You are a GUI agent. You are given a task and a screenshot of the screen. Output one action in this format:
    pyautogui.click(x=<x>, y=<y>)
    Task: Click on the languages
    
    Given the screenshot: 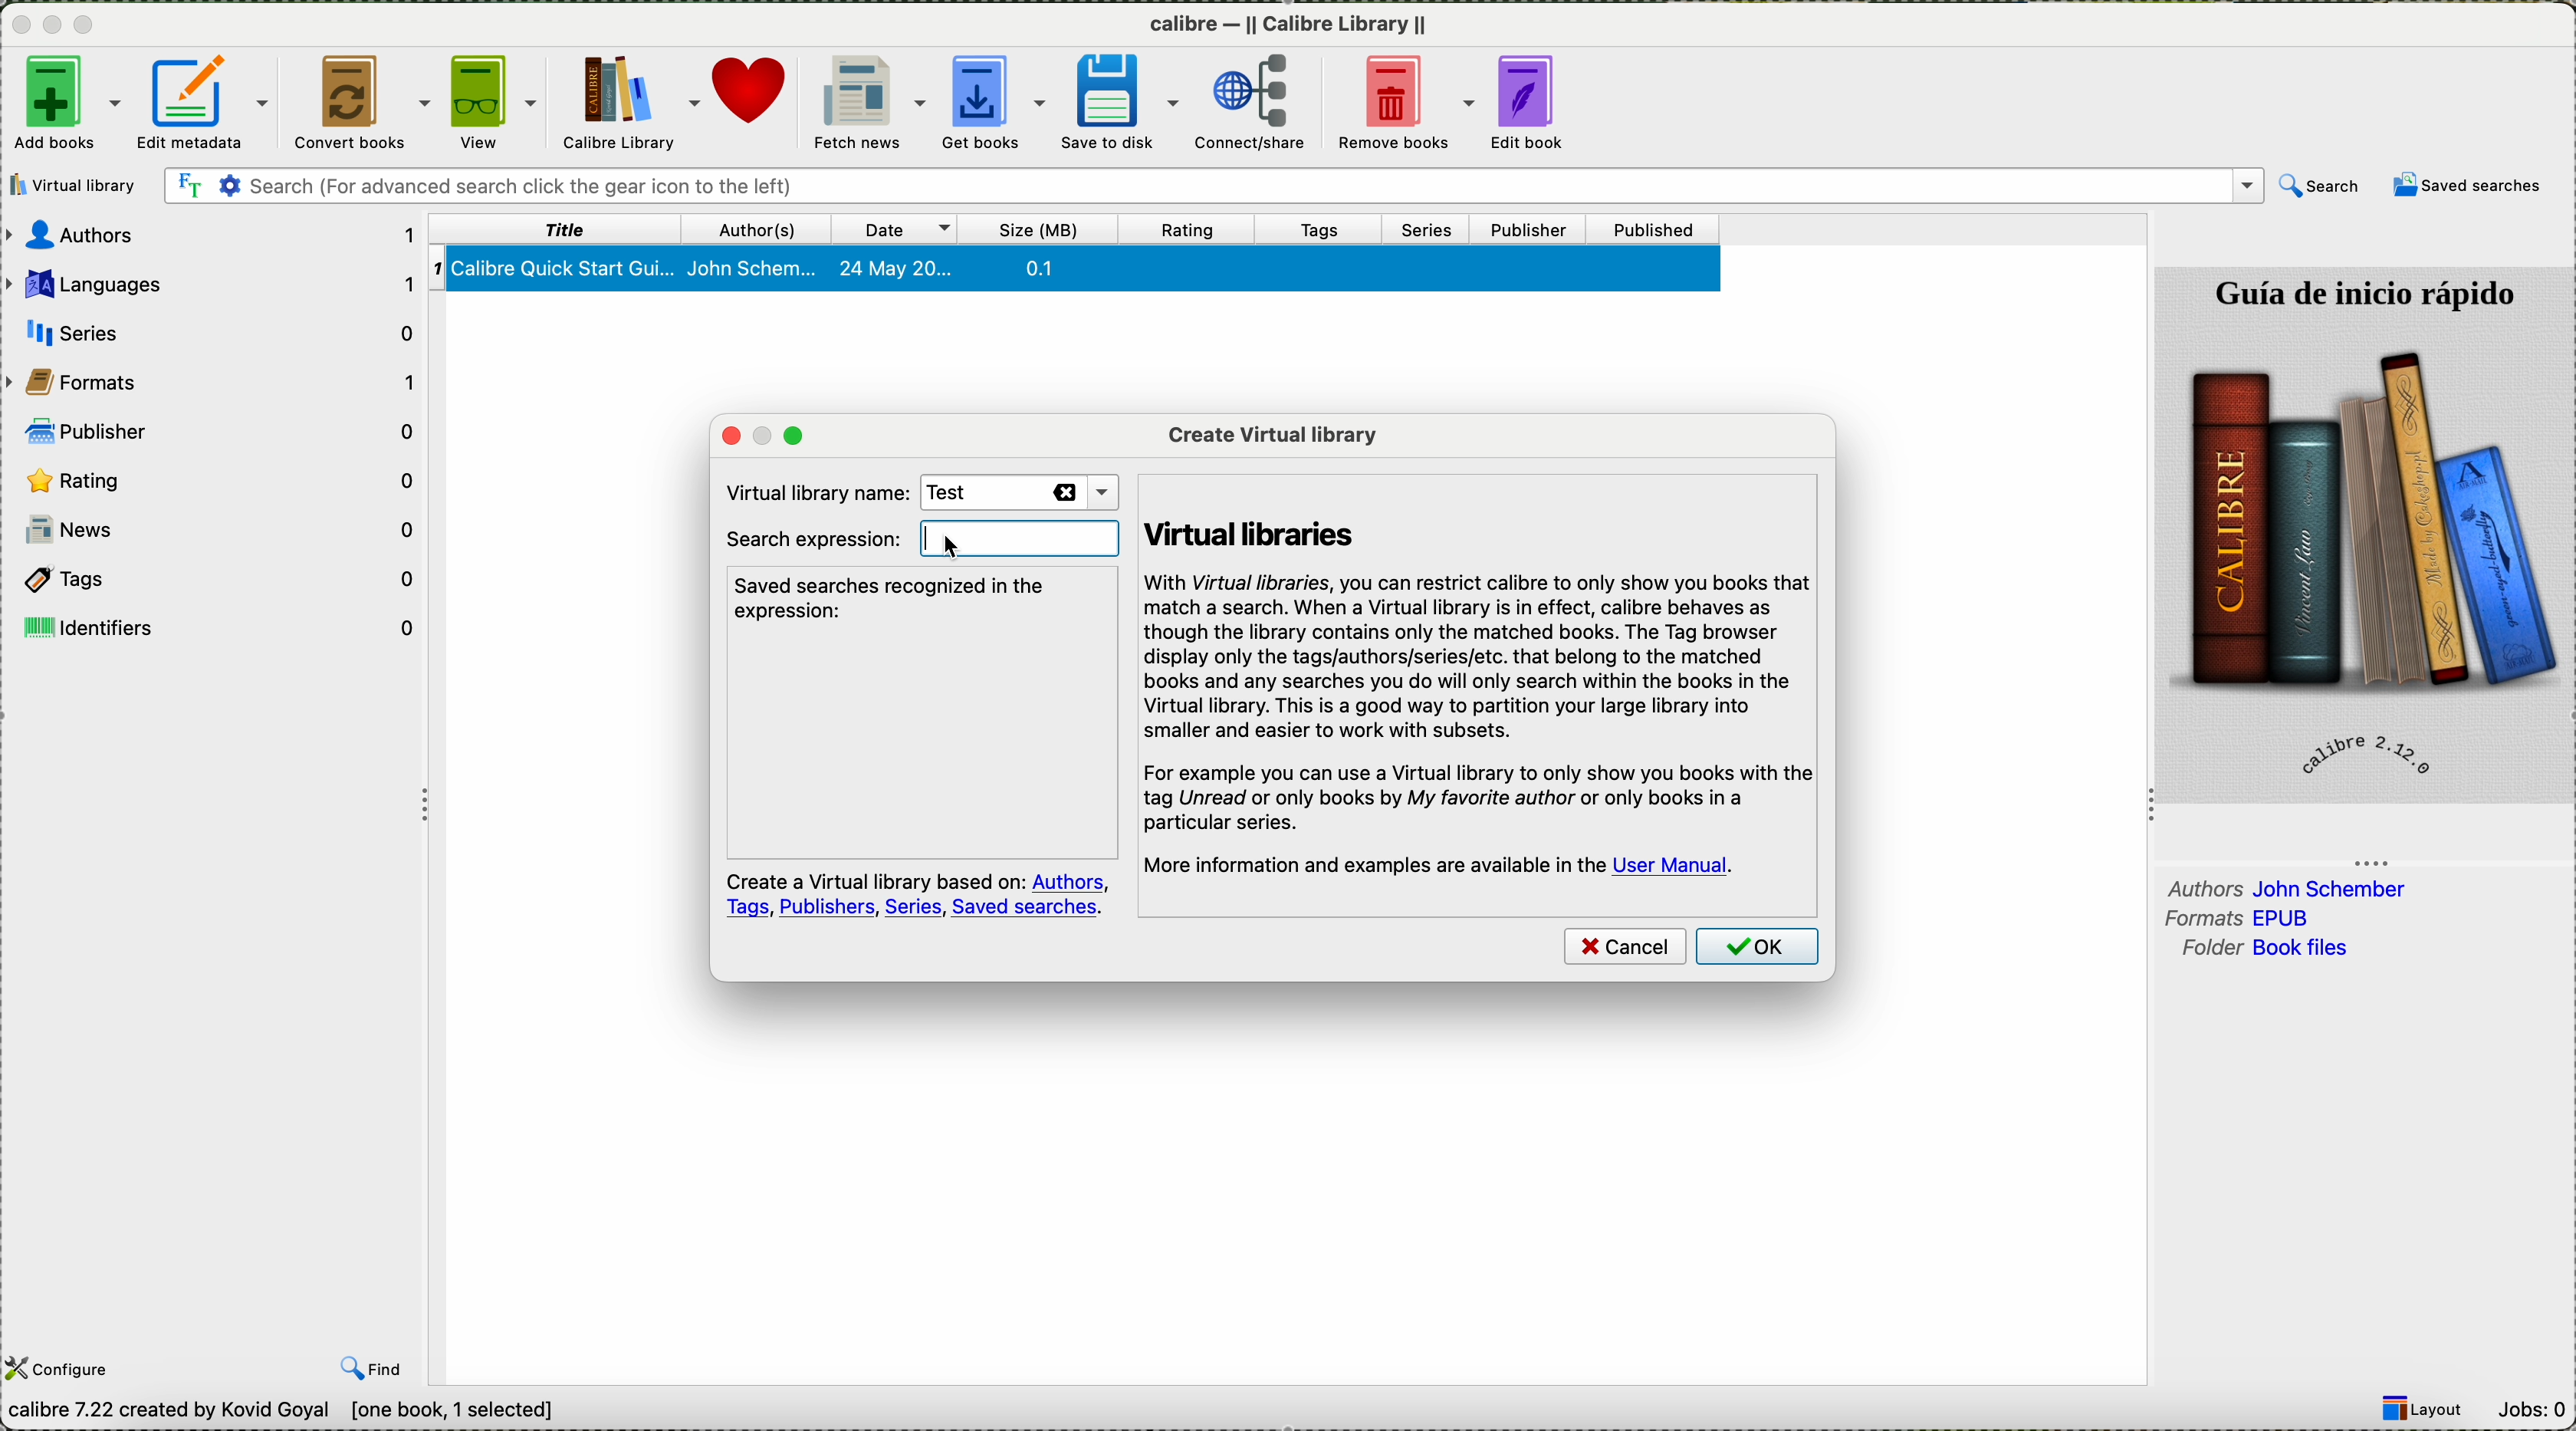 What is the action you would take?
    pyautogui.click(x=212, y=284)
    